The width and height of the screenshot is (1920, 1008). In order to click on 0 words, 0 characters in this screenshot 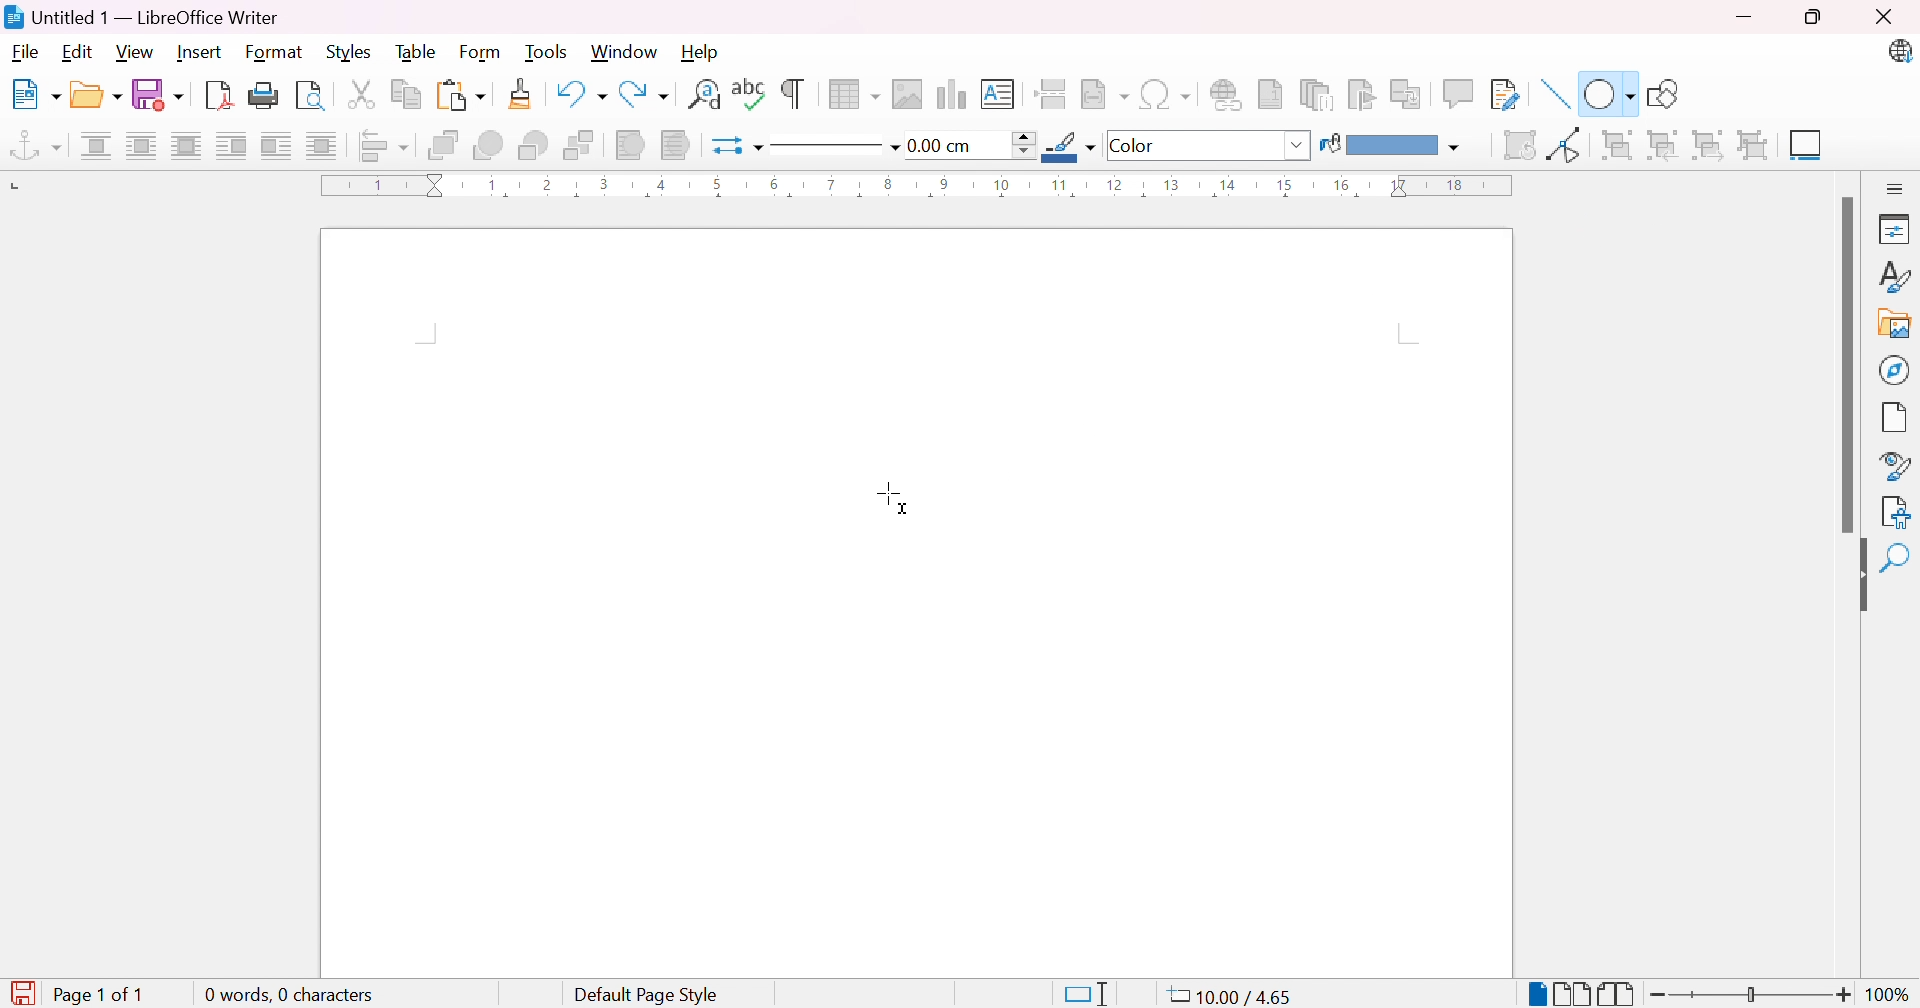, I will do `click(287, 992)`.